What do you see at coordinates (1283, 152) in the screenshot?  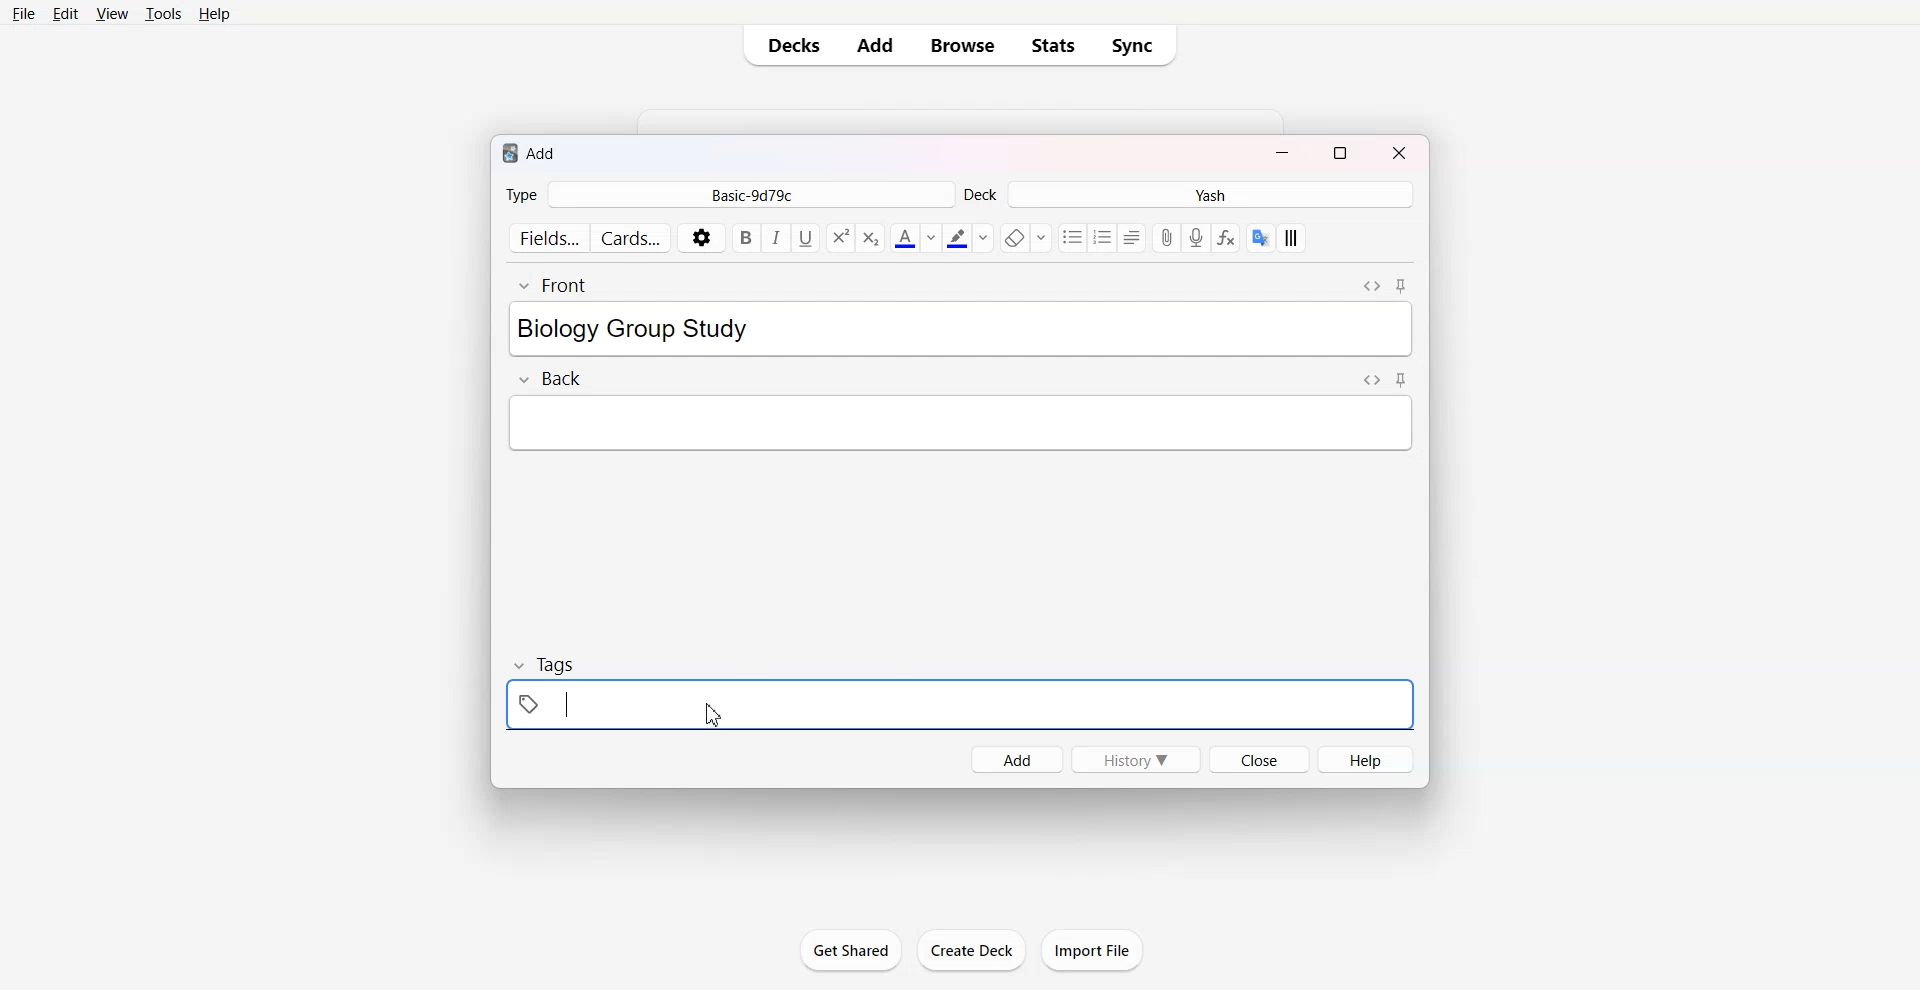 I see `Minimize` at bounding box center [1283, 152].